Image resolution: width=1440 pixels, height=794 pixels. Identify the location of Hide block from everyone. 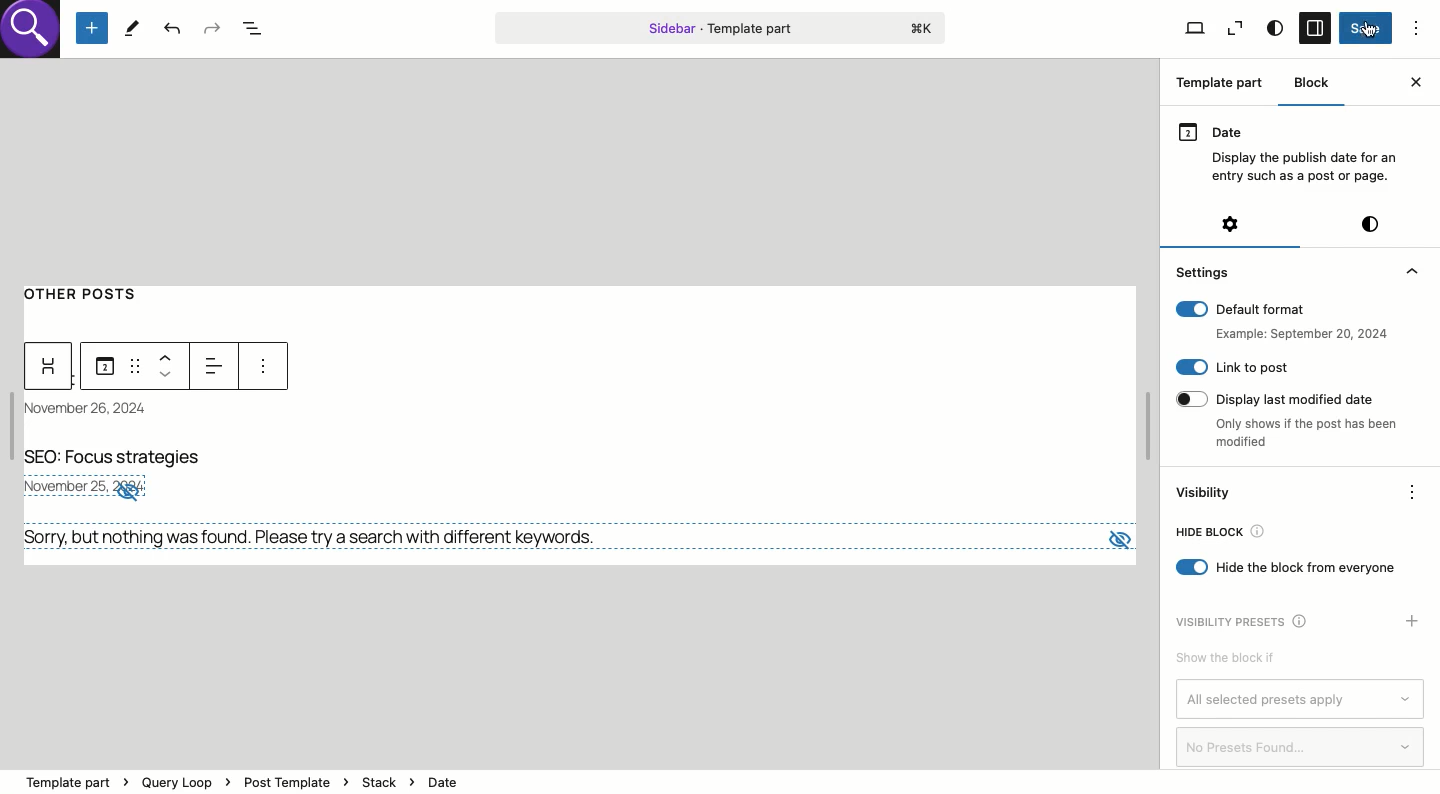
(1287, 568).